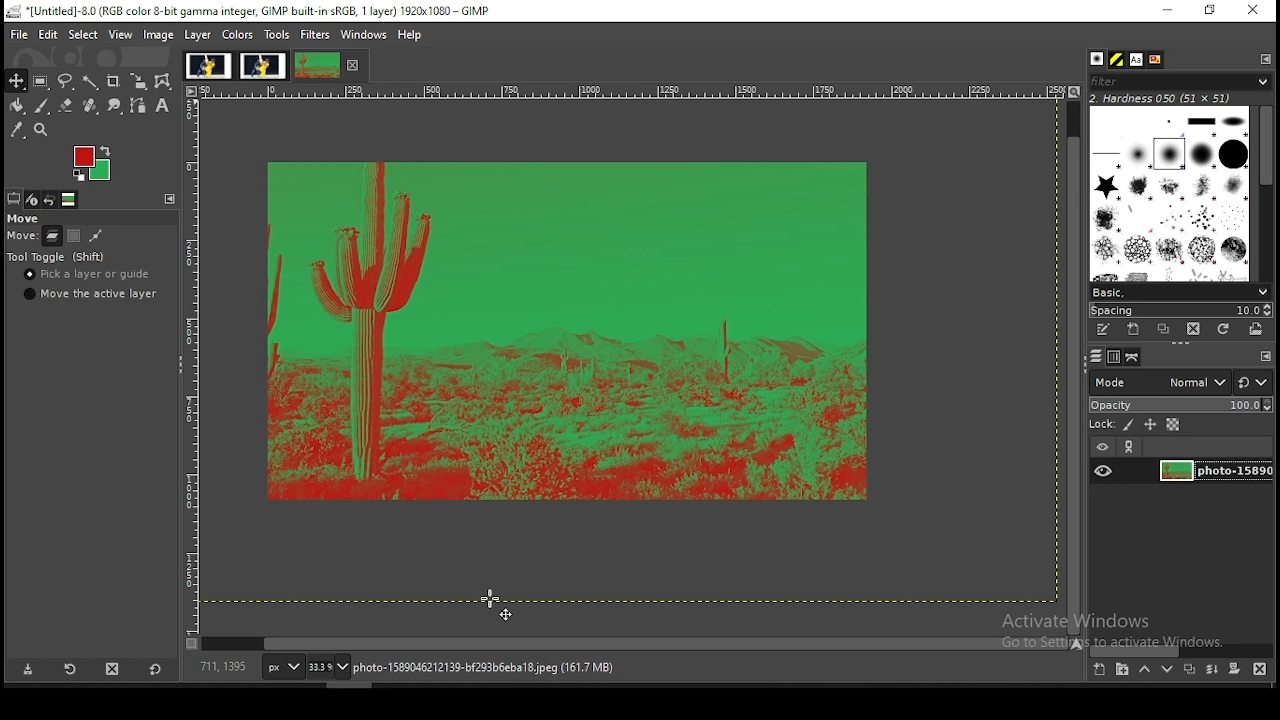 This screenshot has height=720, width=1280. What do you see at coordinates (238, 35) in the screenshot?
I see `colors` at bounding box center [238, 35].